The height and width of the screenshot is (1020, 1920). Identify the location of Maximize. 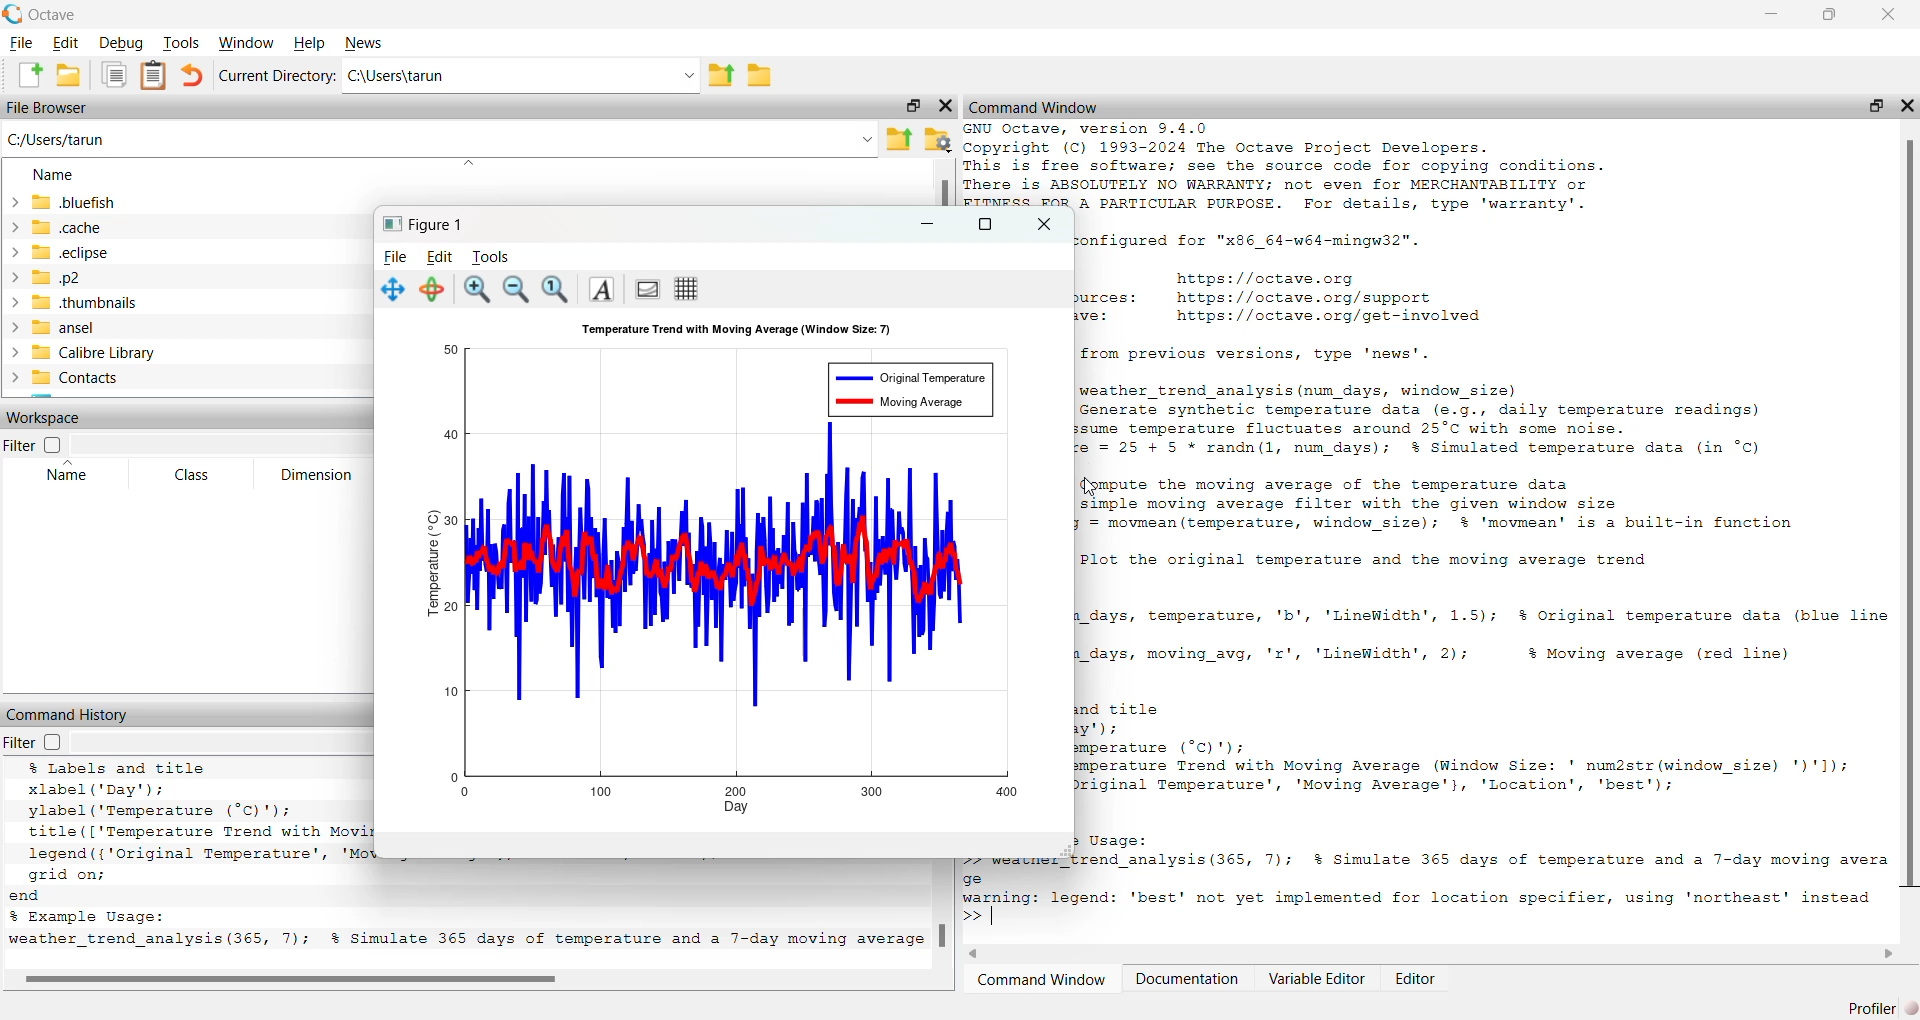
(1831, 15).